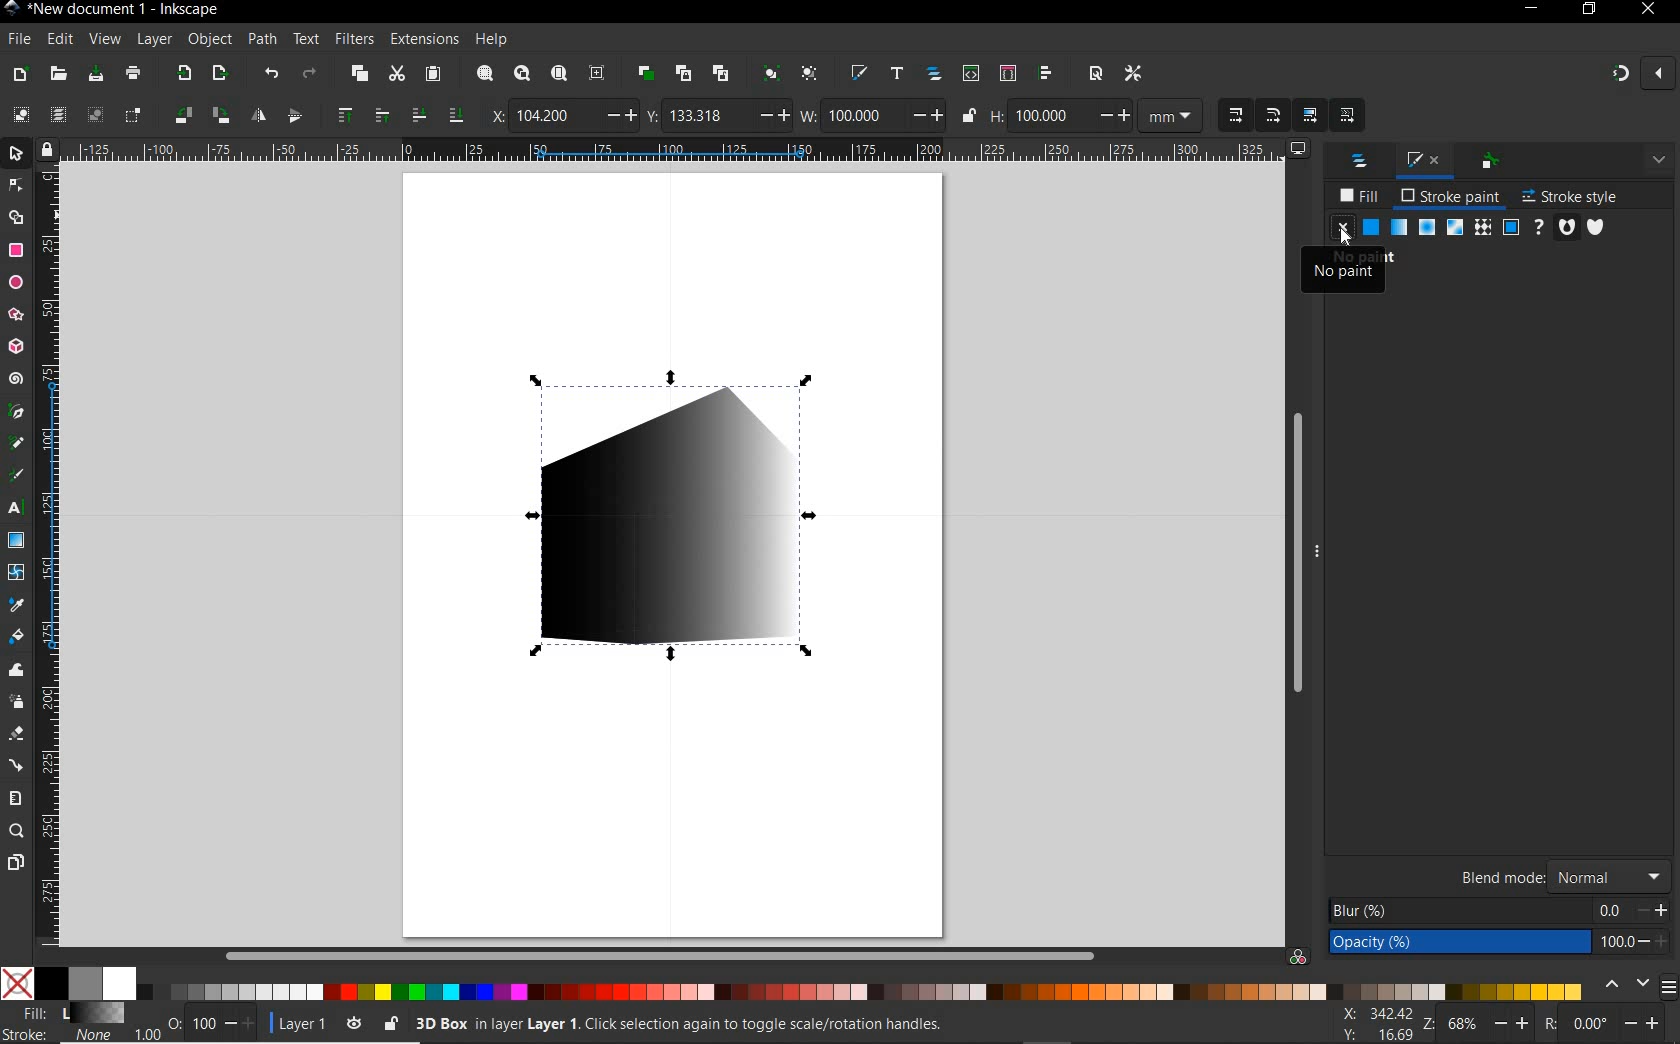  I want to click on 1.00, so click(146, 1036).